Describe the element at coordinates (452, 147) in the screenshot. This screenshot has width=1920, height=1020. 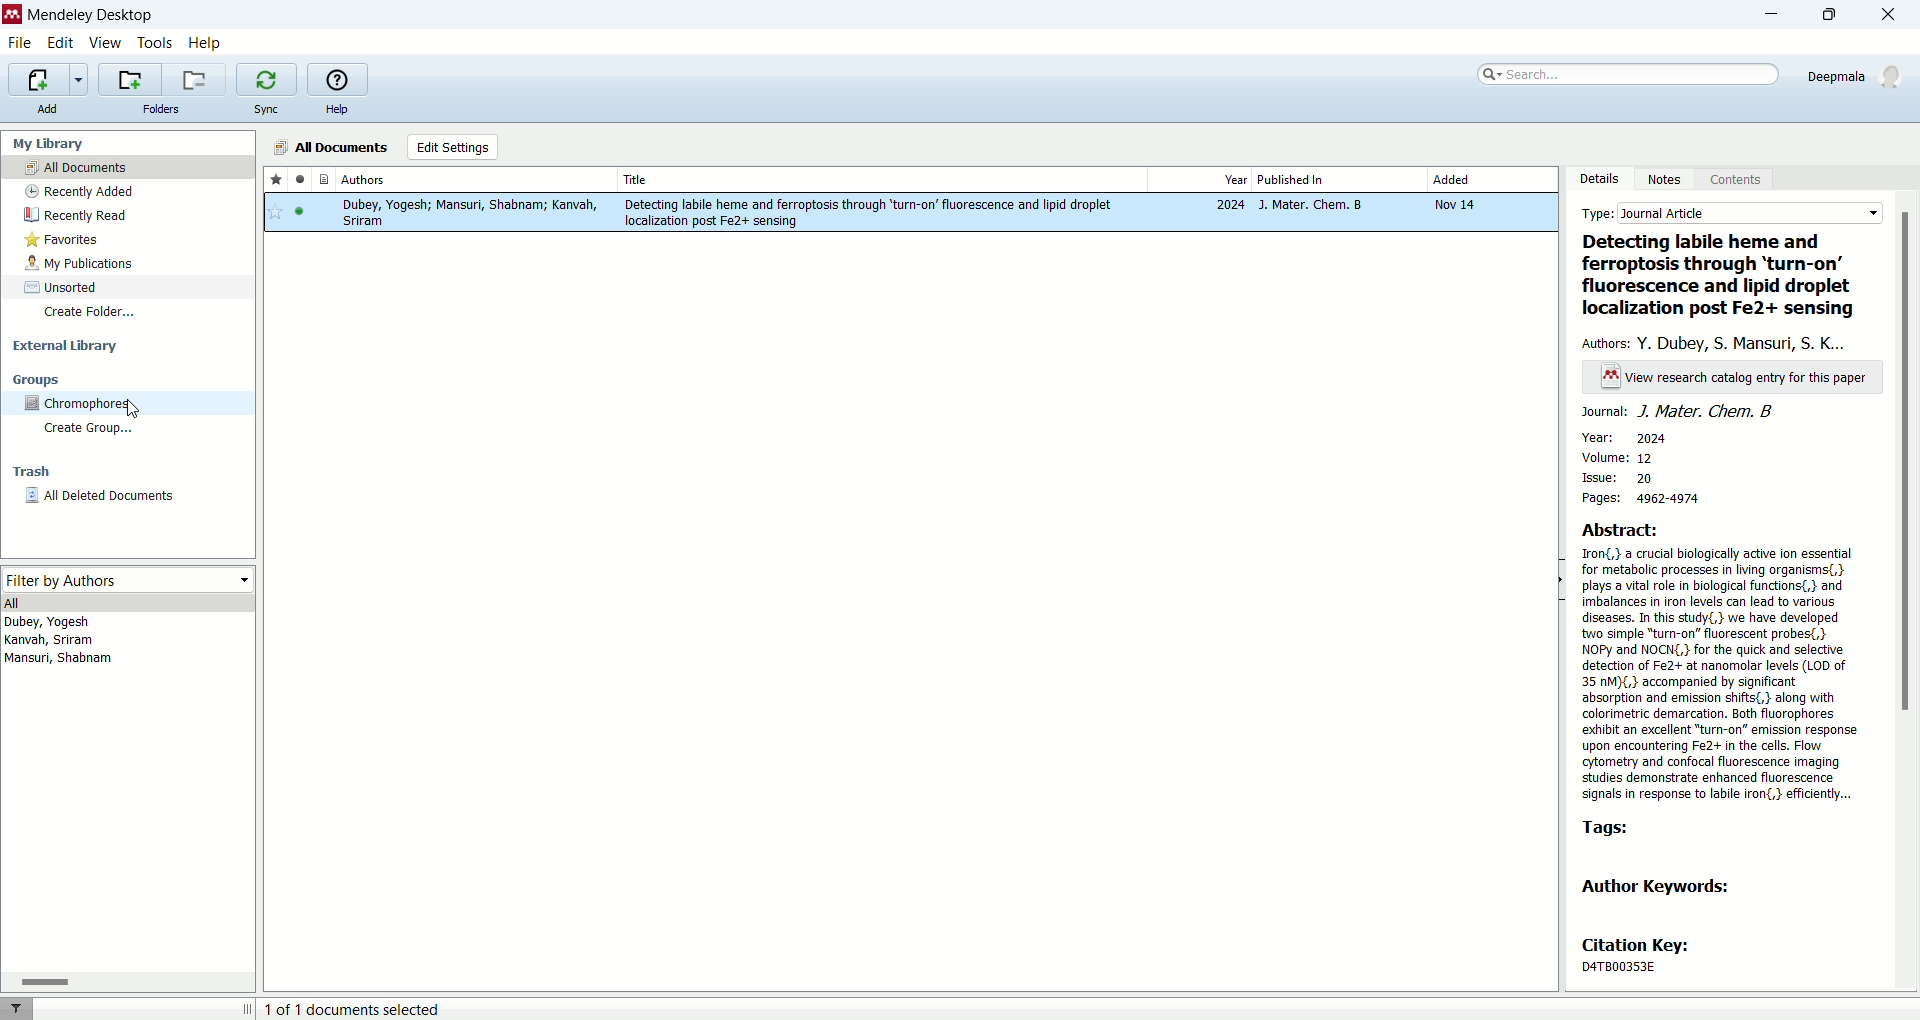
I see `edit settings` at that location.